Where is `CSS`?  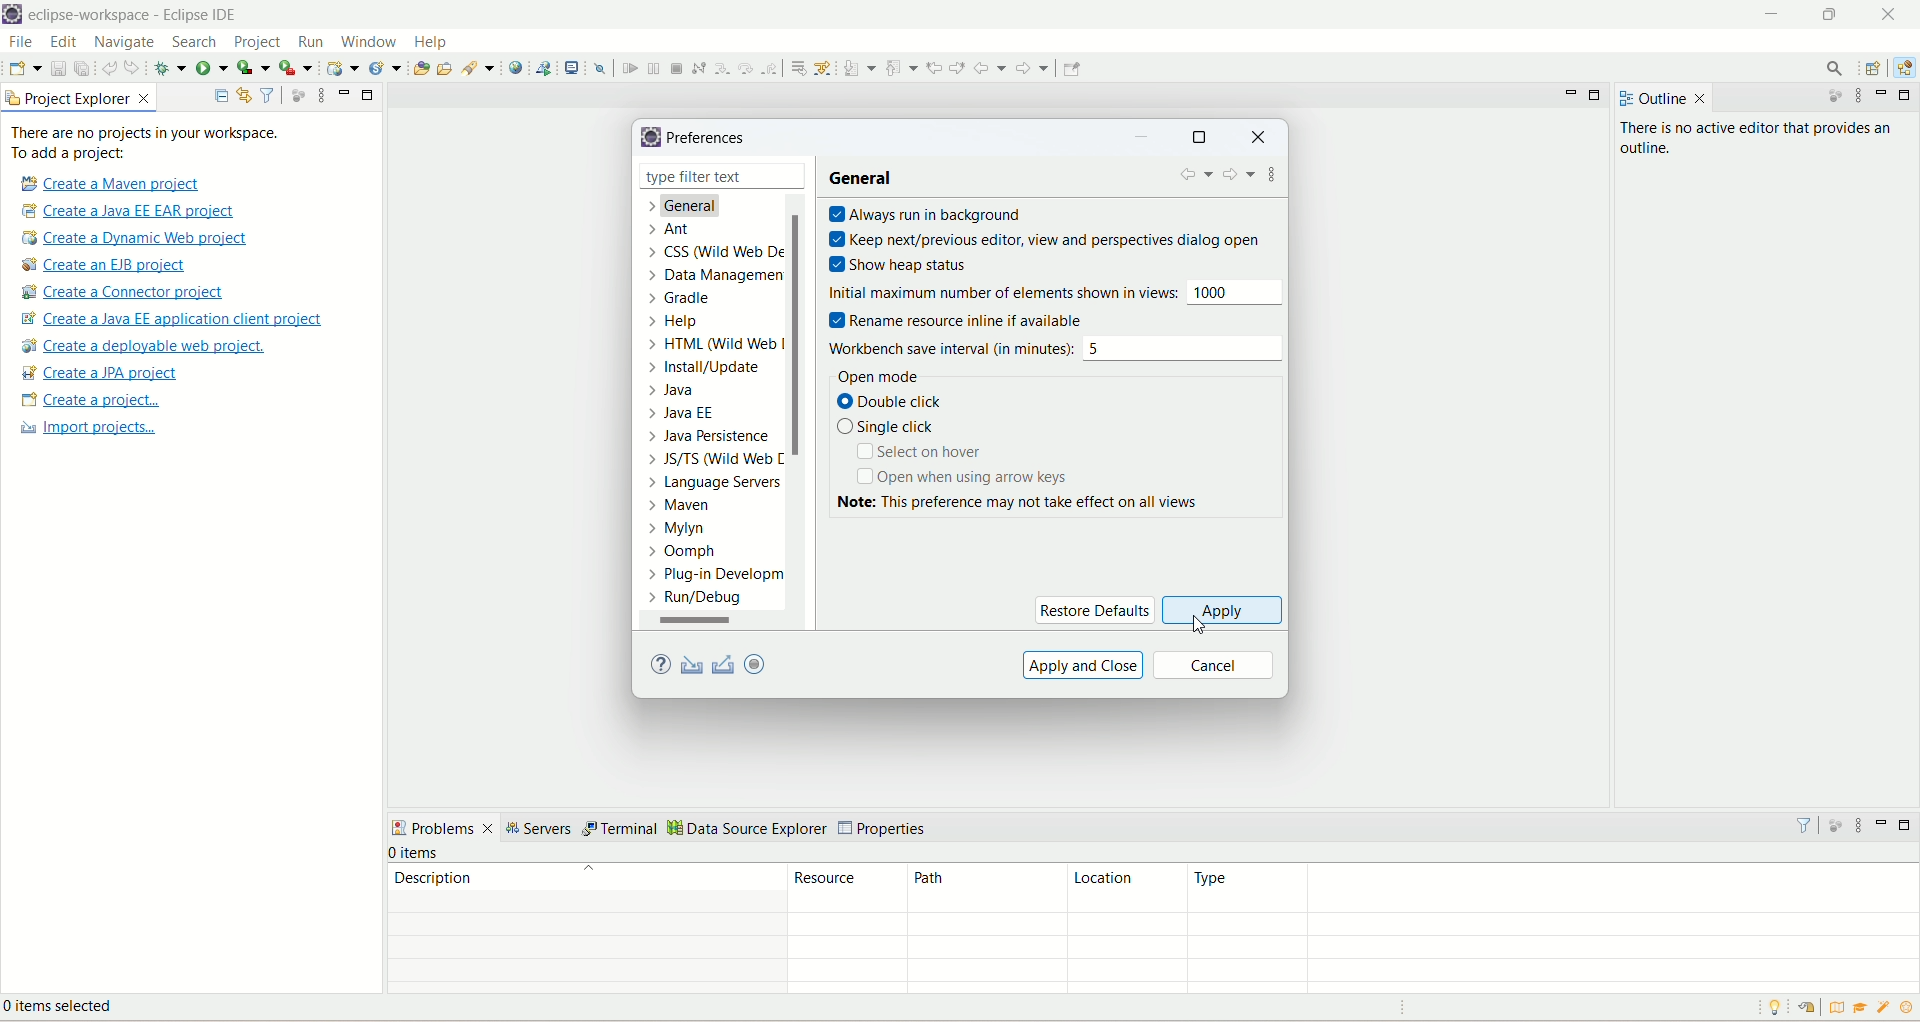 CSS is located at coordinates (712, 255).